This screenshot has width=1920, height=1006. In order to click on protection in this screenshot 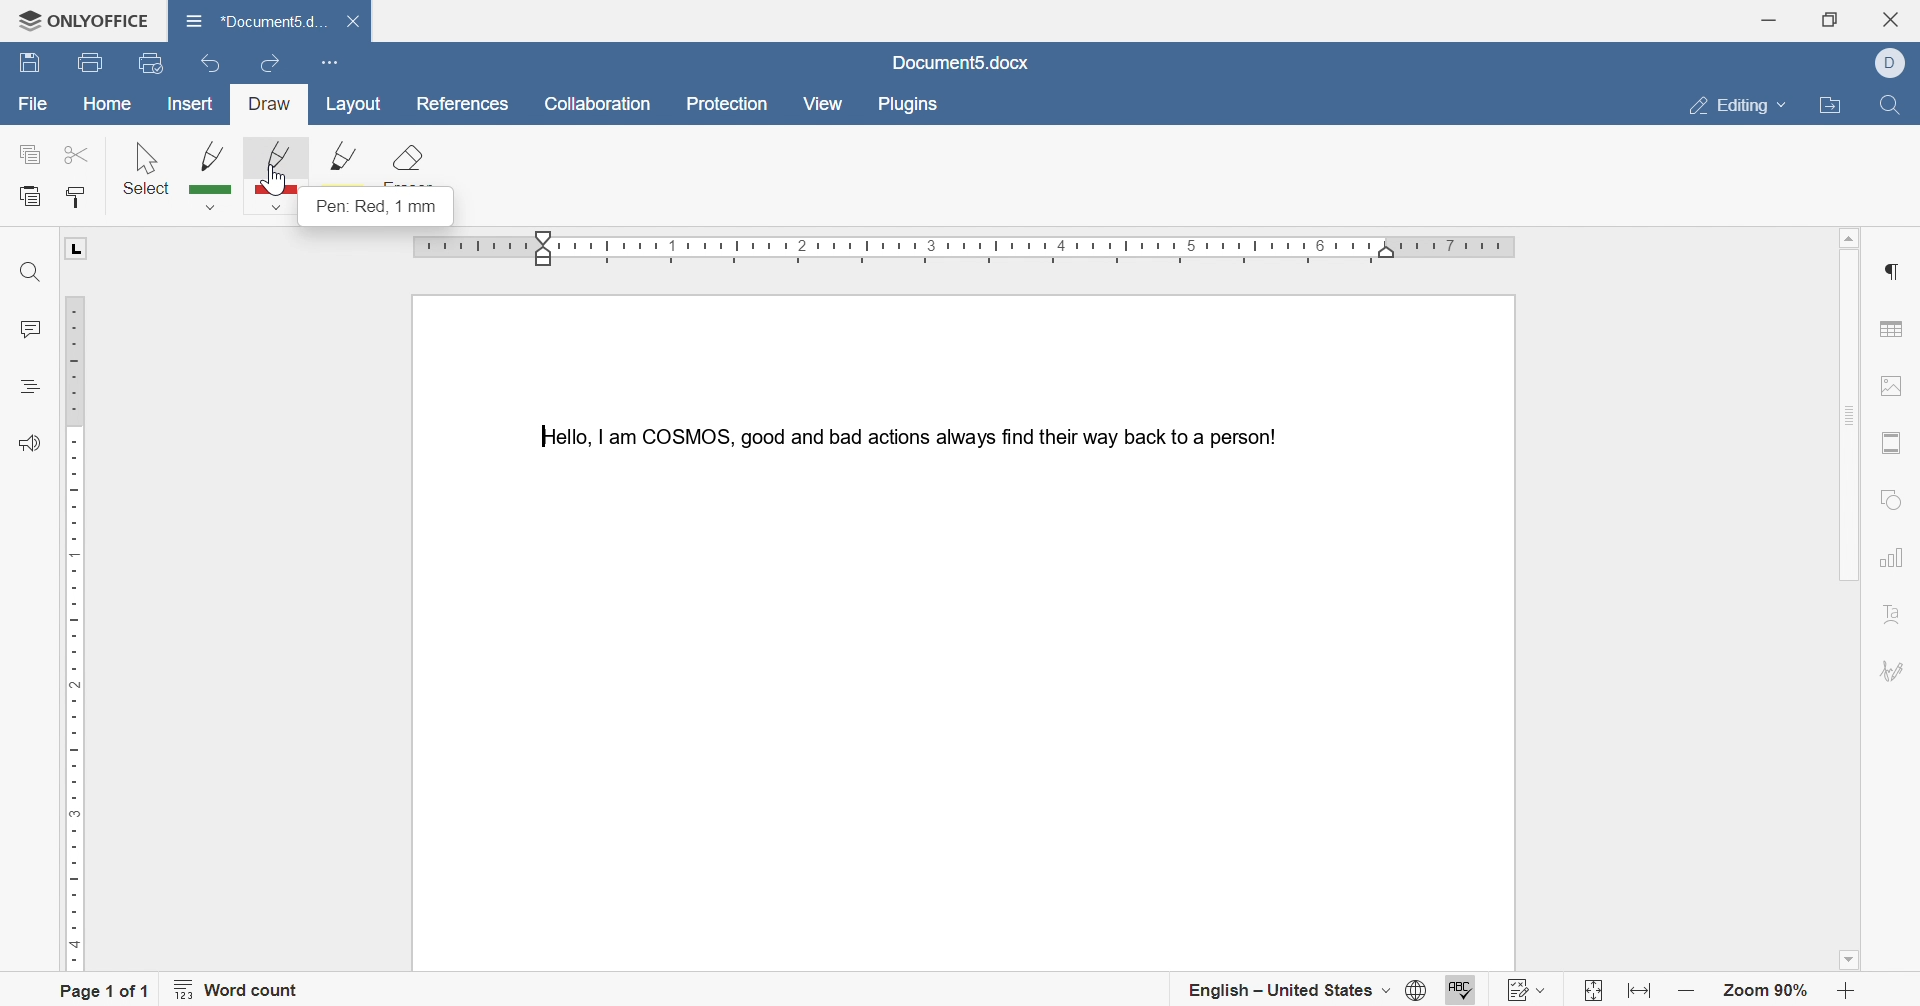, I will do `click(732, 105)`.